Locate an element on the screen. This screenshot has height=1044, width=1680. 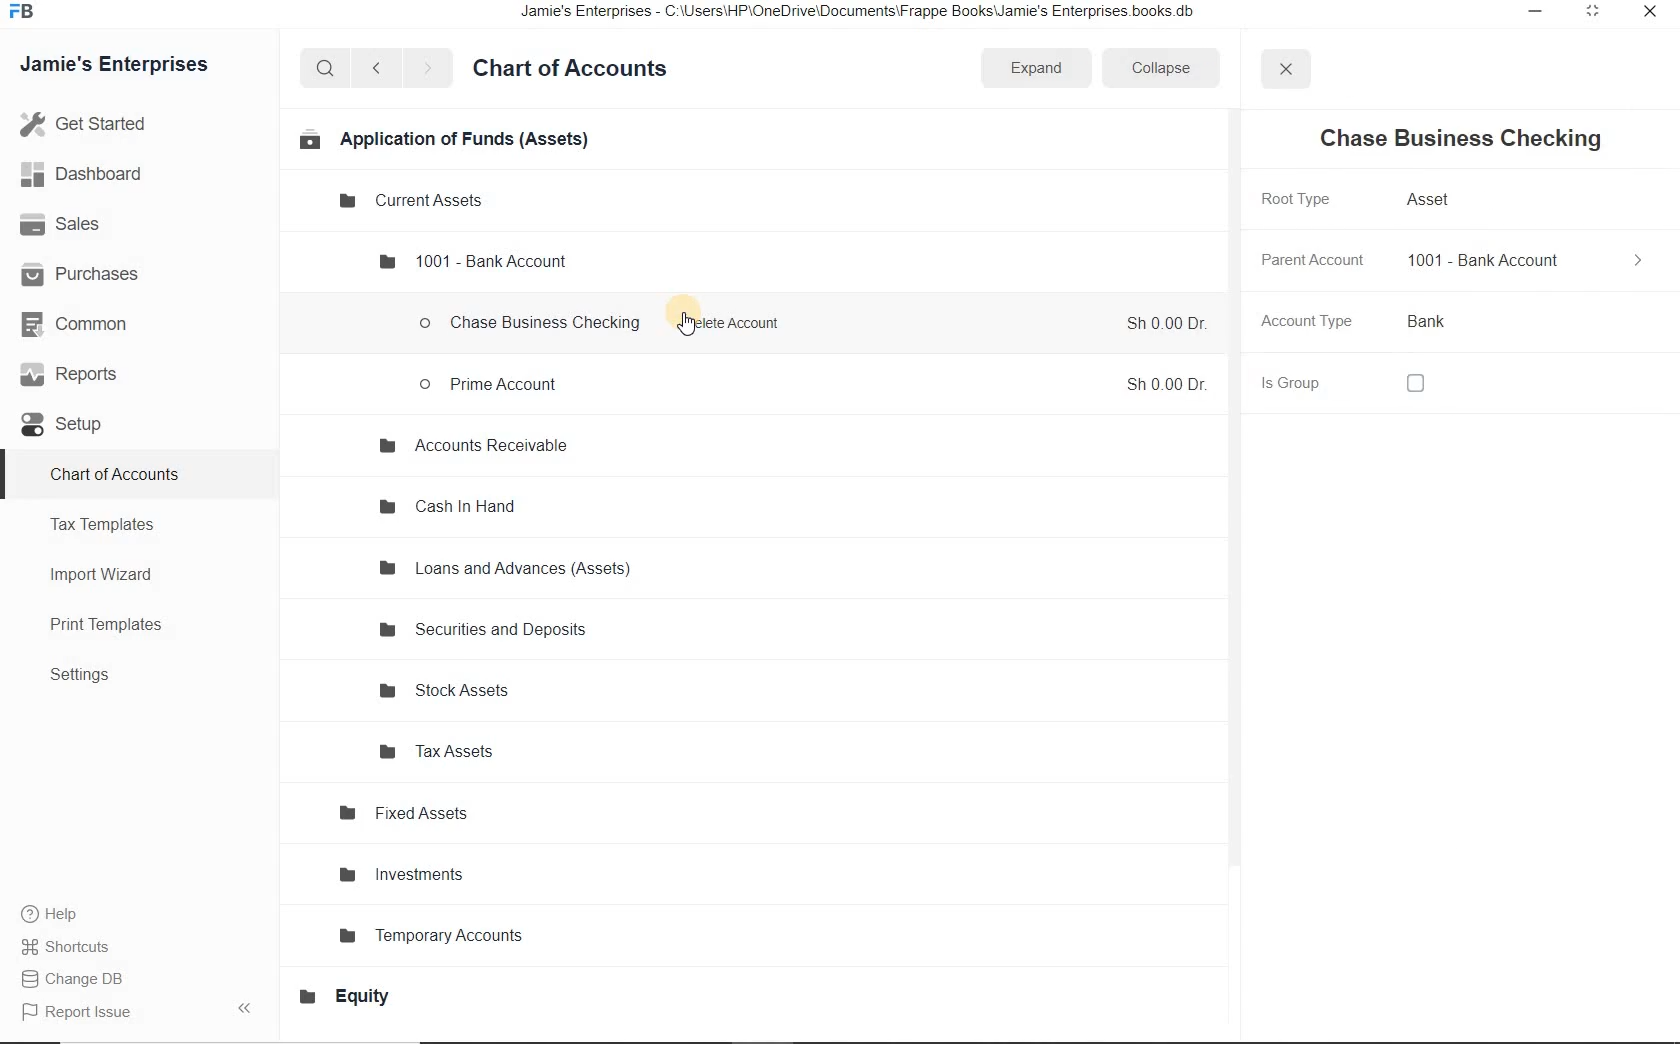
Jamie's Enterprises - C:\Users\HP\OneDrive\Documents\Frappe Books\Jamie's Enterprises books.db is located at coordinates (875, 15).